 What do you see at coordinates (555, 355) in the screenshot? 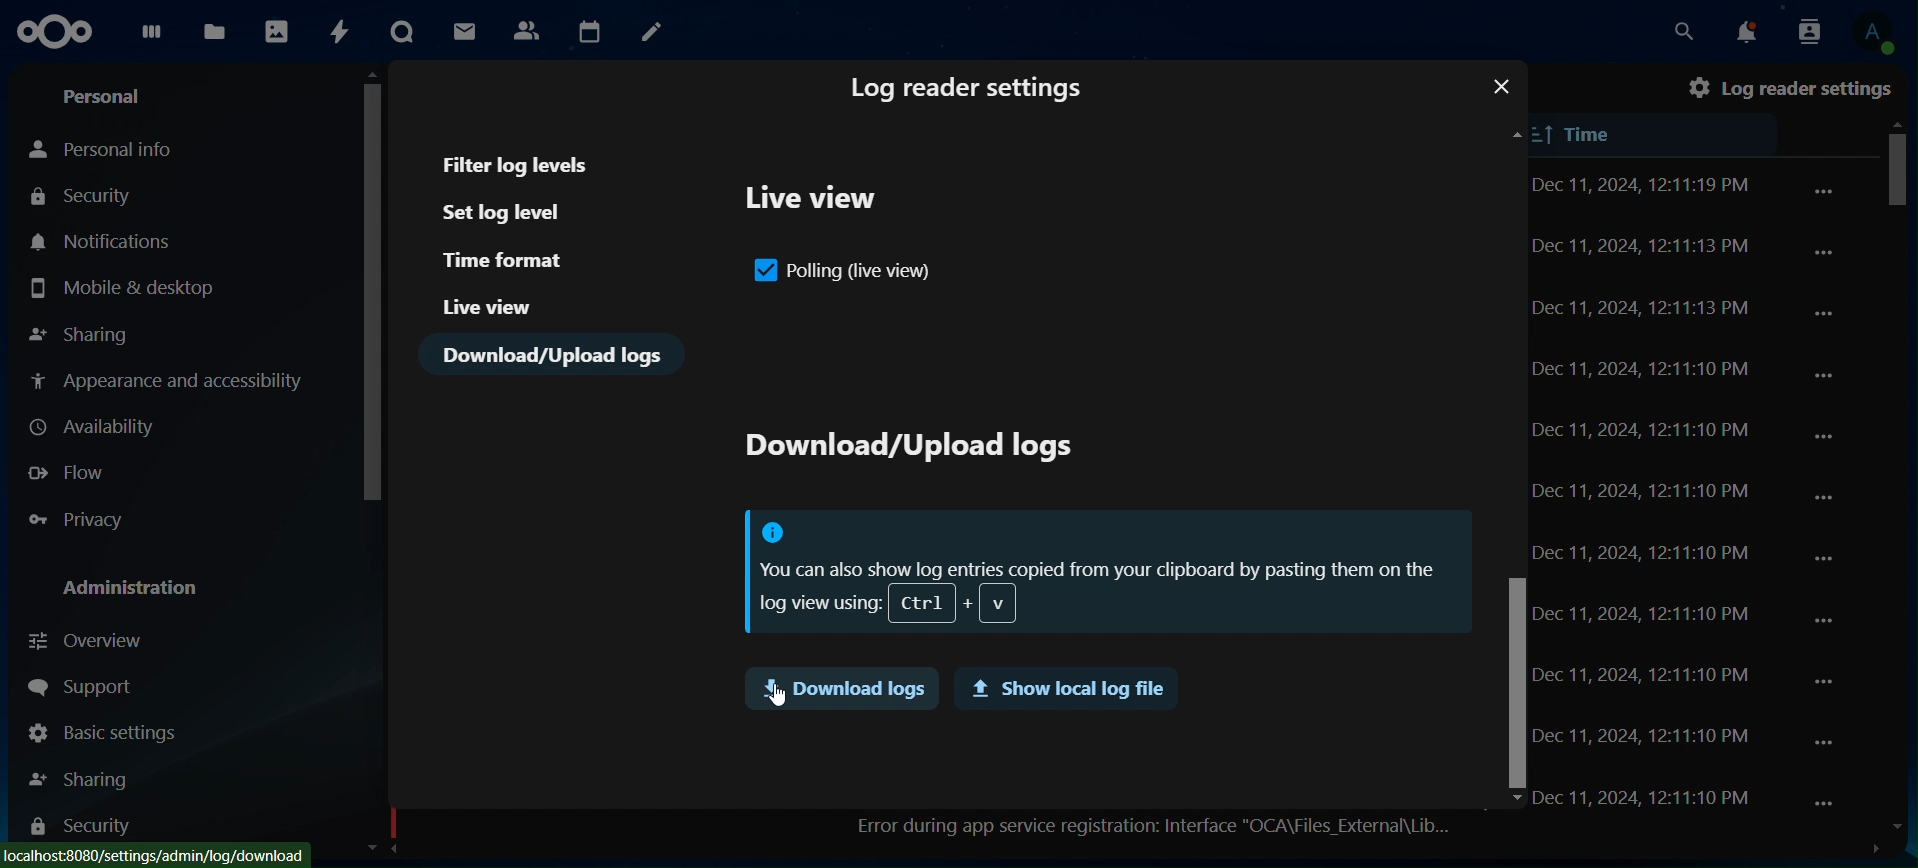
I see `download/Upload logs` at bounding box center [555, 355].